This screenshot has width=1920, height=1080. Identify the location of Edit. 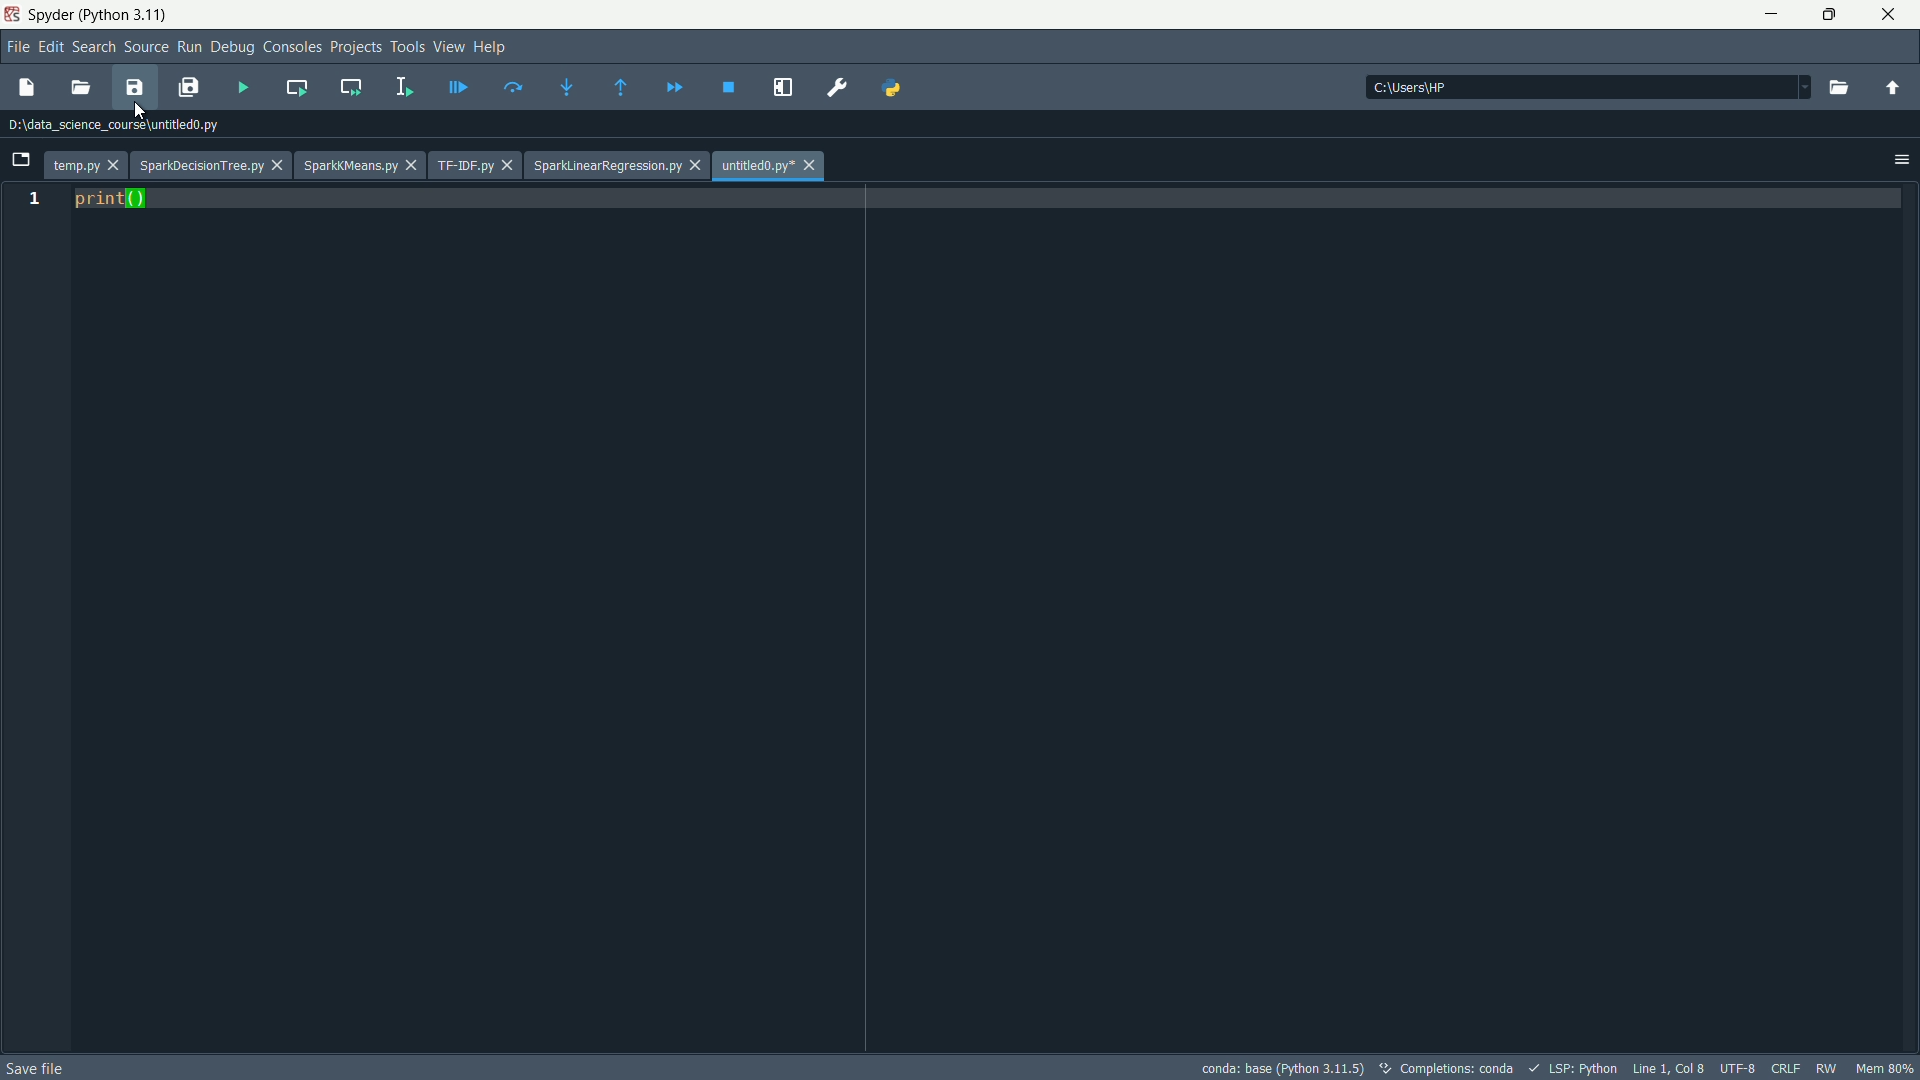
(53, 46).